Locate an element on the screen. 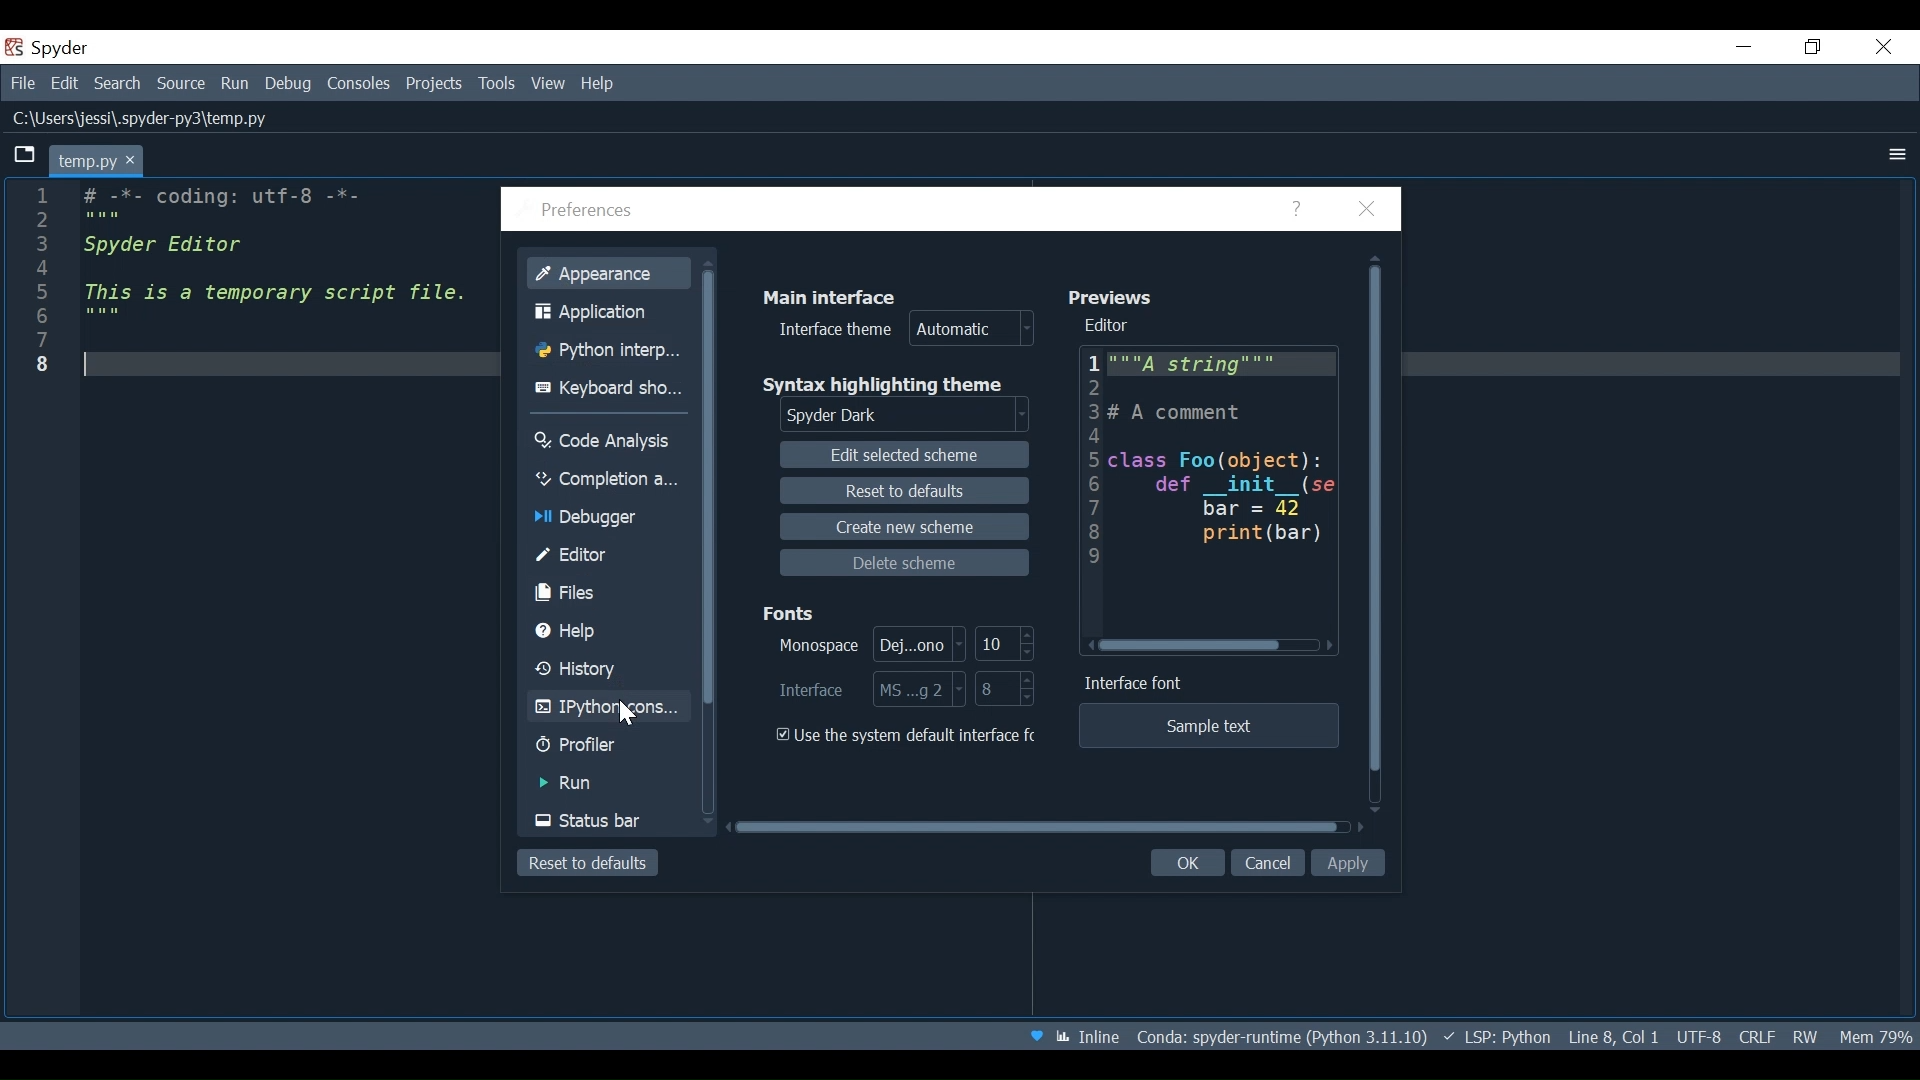 This screenshot has width=1920, height=1080. Horizontal Scroll bar is located at coordinates (1214, 646).